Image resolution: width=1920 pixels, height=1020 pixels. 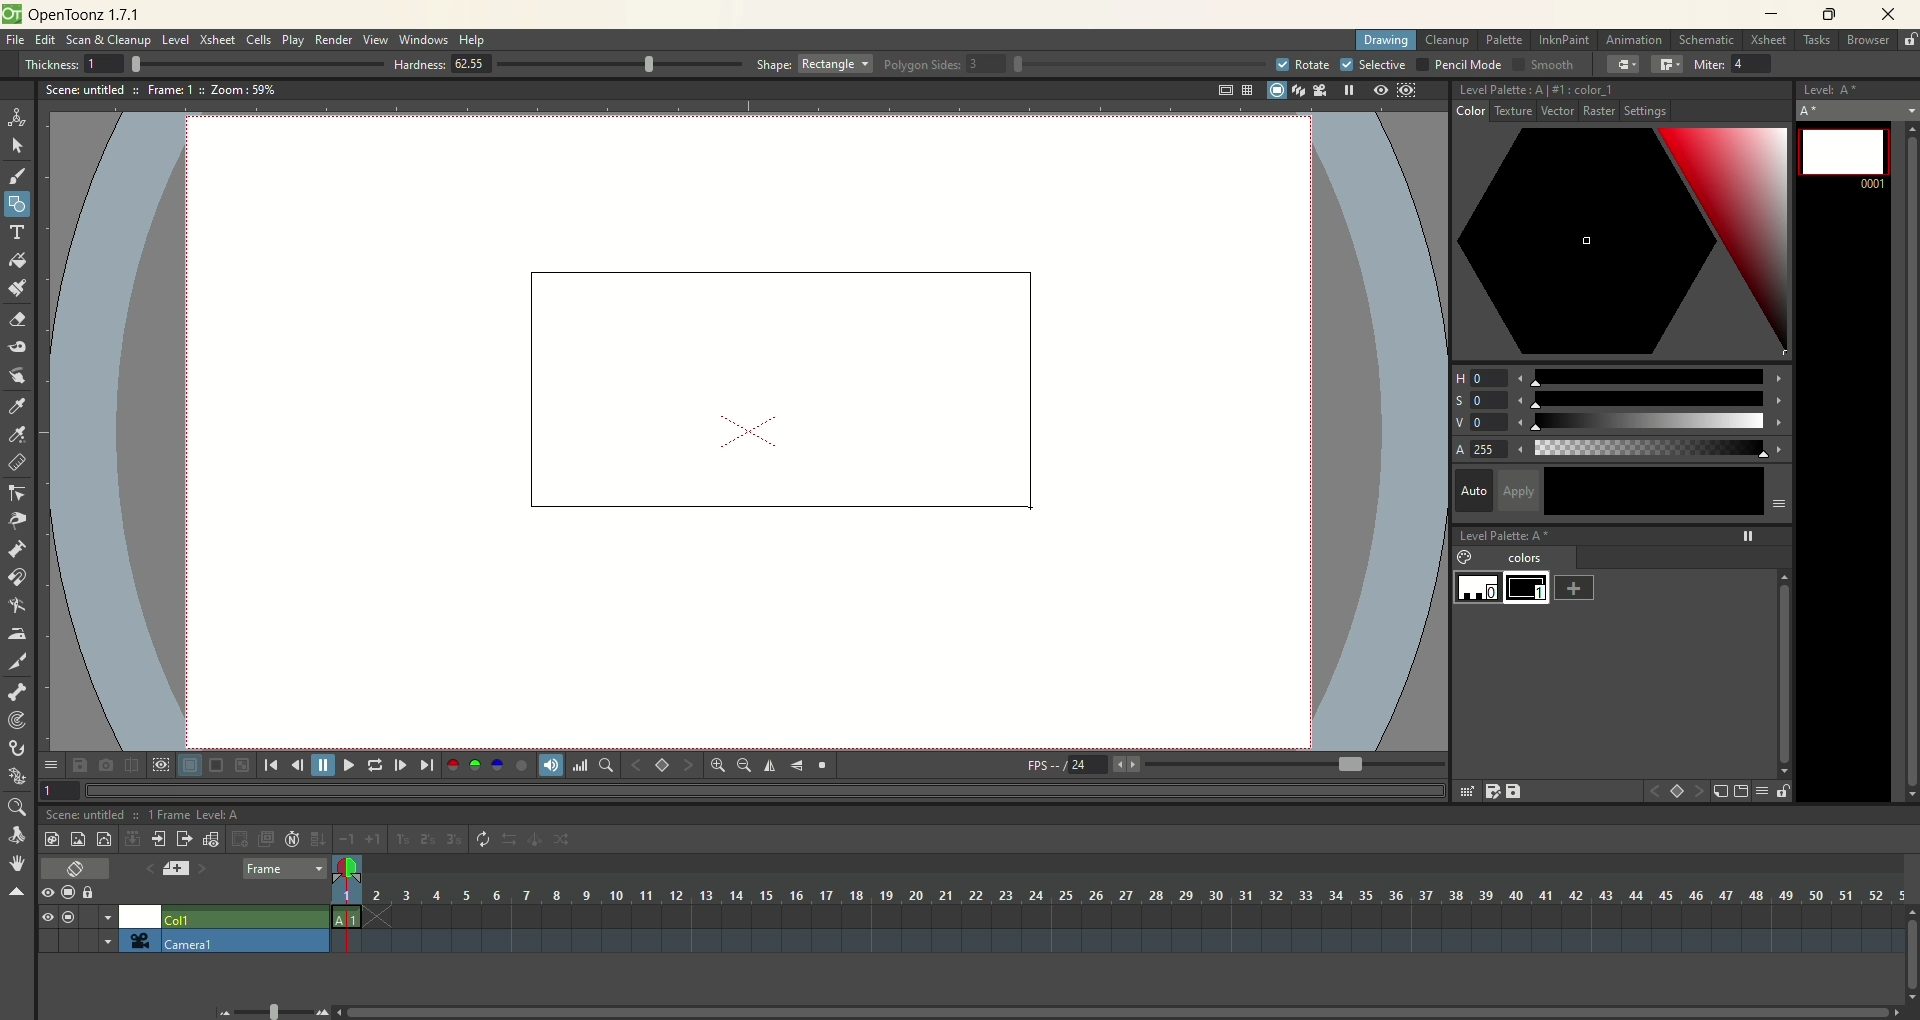 I want to click on , so click(x=537, y=841).